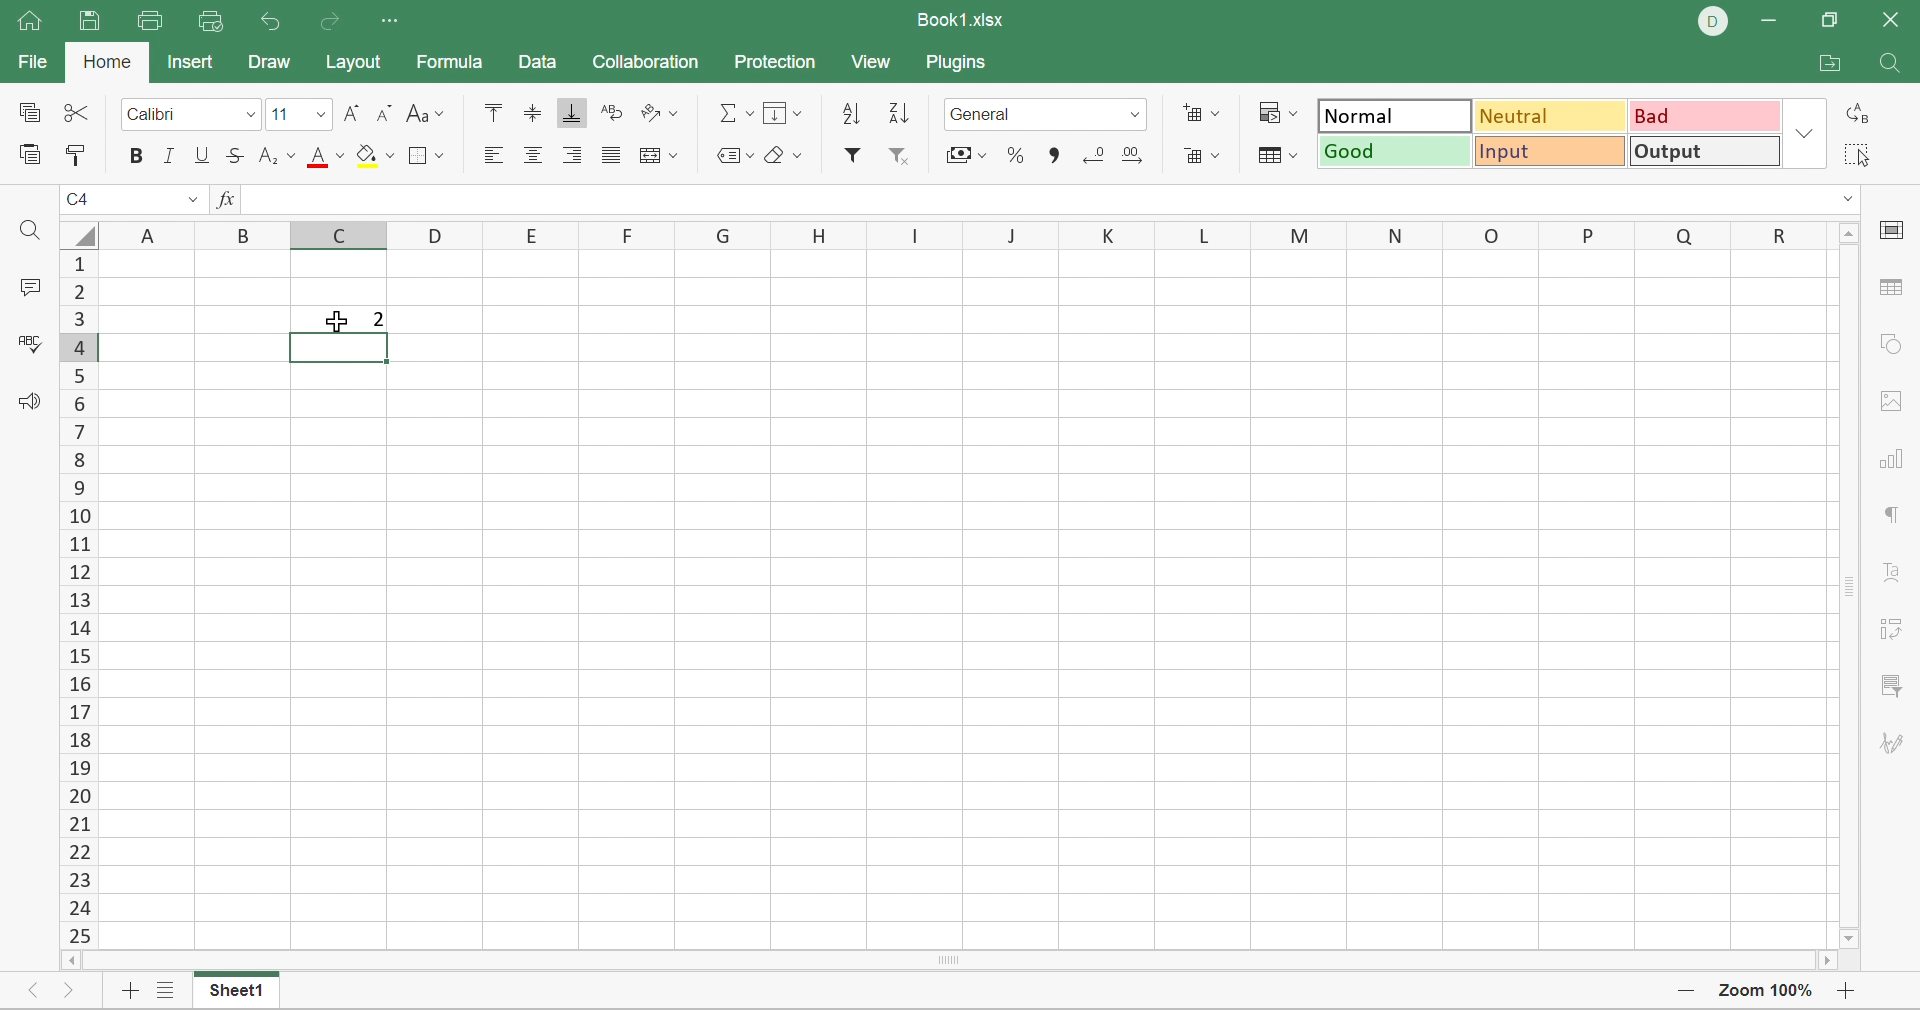 This screenshot has width=1920, height=1010. I want to click on C4, so click(82, 198).